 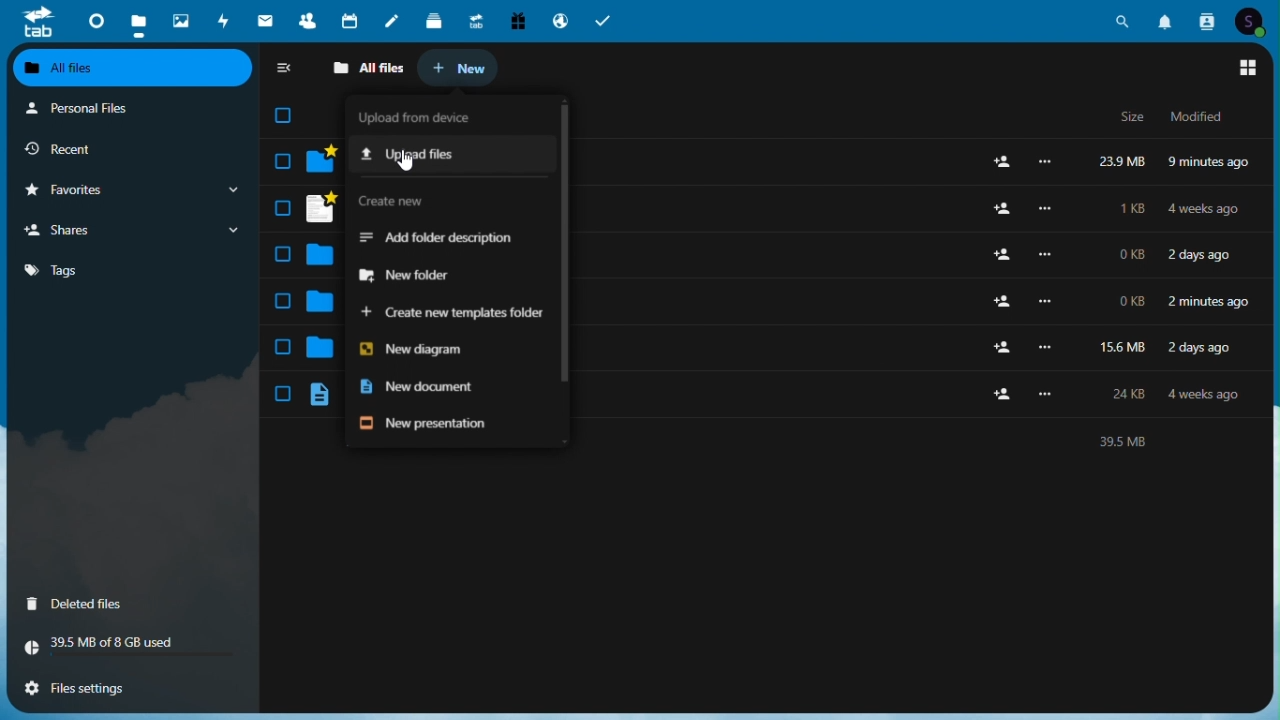 What do you see at coordinates (1191, 116) in the screenshot?
I see `Modified` at bounding box center [1191, 116].